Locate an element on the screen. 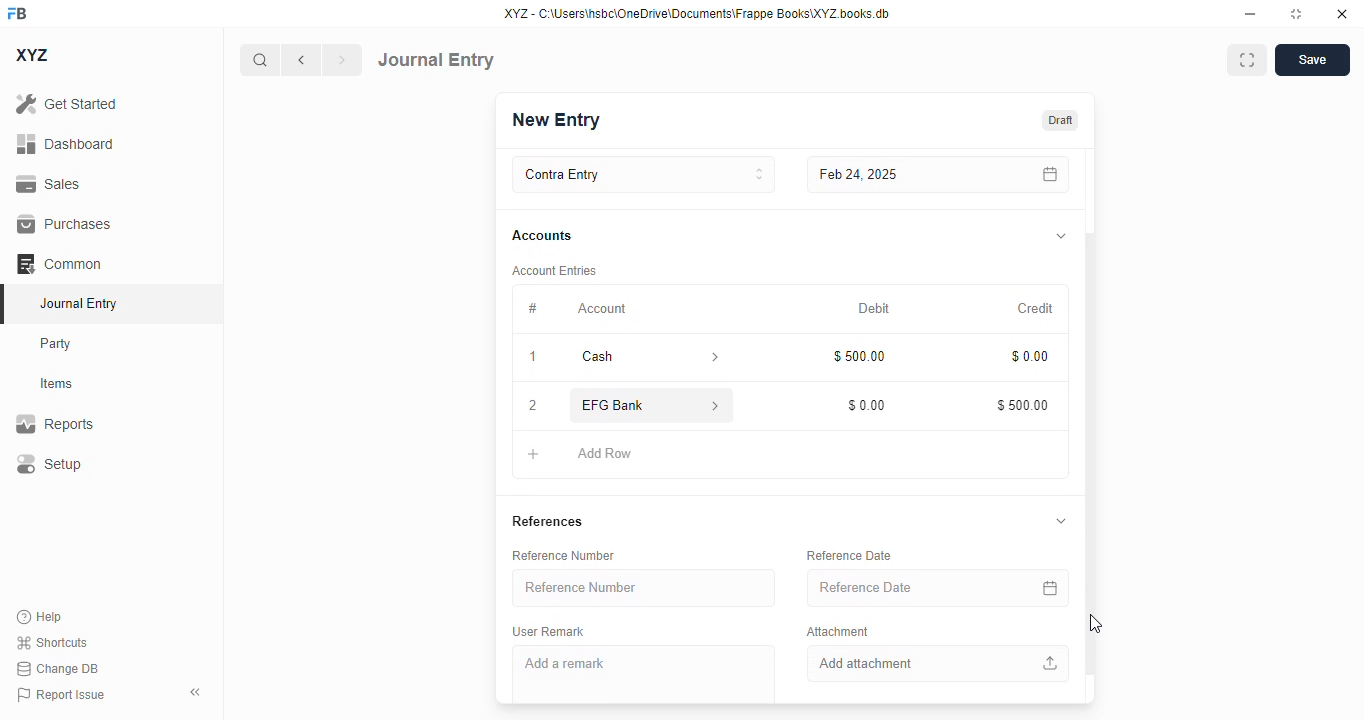  journal entry is located at coordinates (80, 303).